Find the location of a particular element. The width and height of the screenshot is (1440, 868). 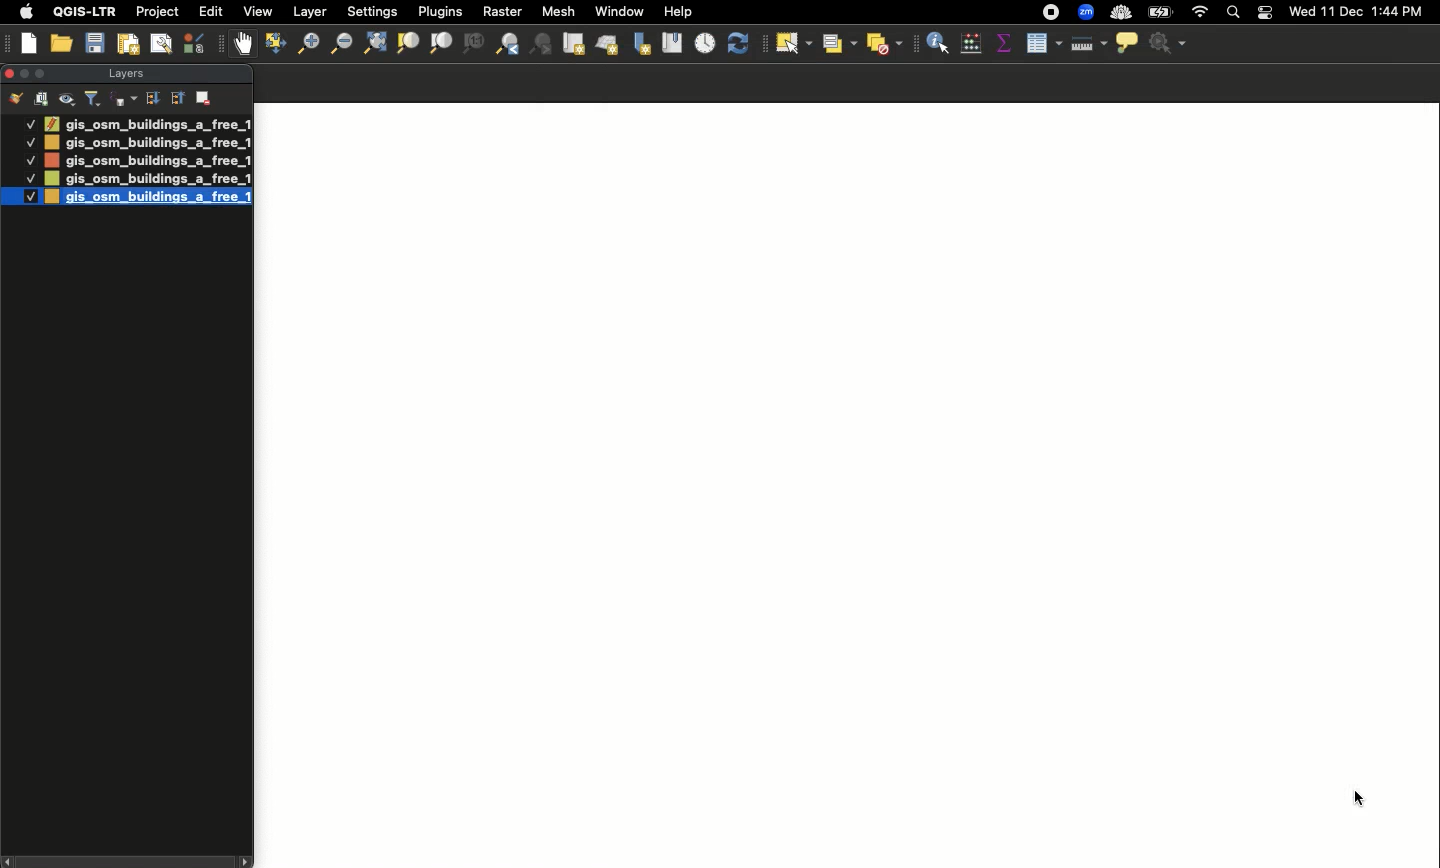

Show spatial bookmarks is located at coordinates (672, 41).